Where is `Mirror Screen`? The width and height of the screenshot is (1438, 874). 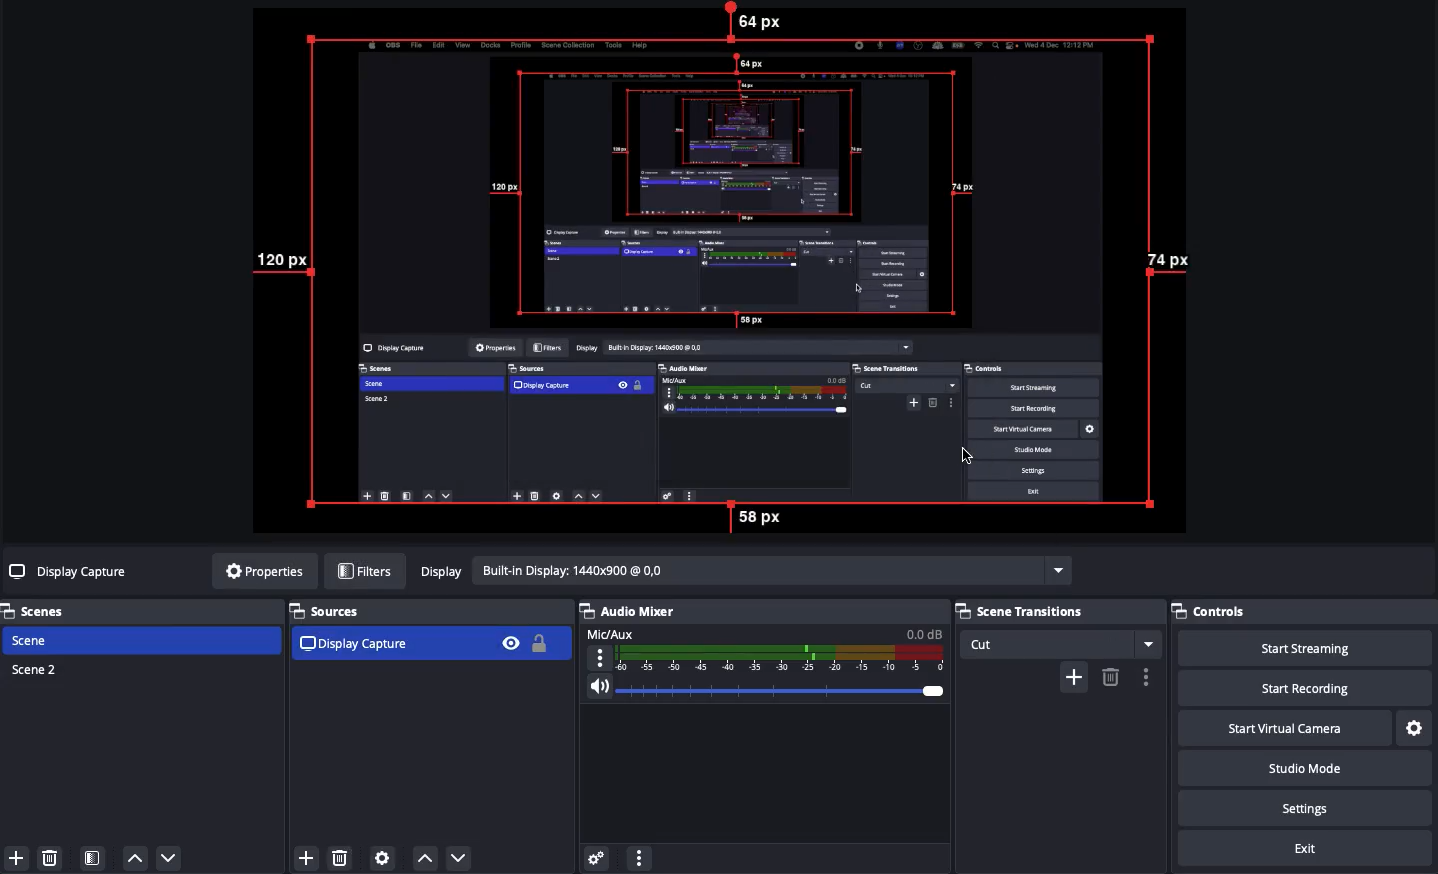 Mirror Screen is located at coordinates (729, 272).